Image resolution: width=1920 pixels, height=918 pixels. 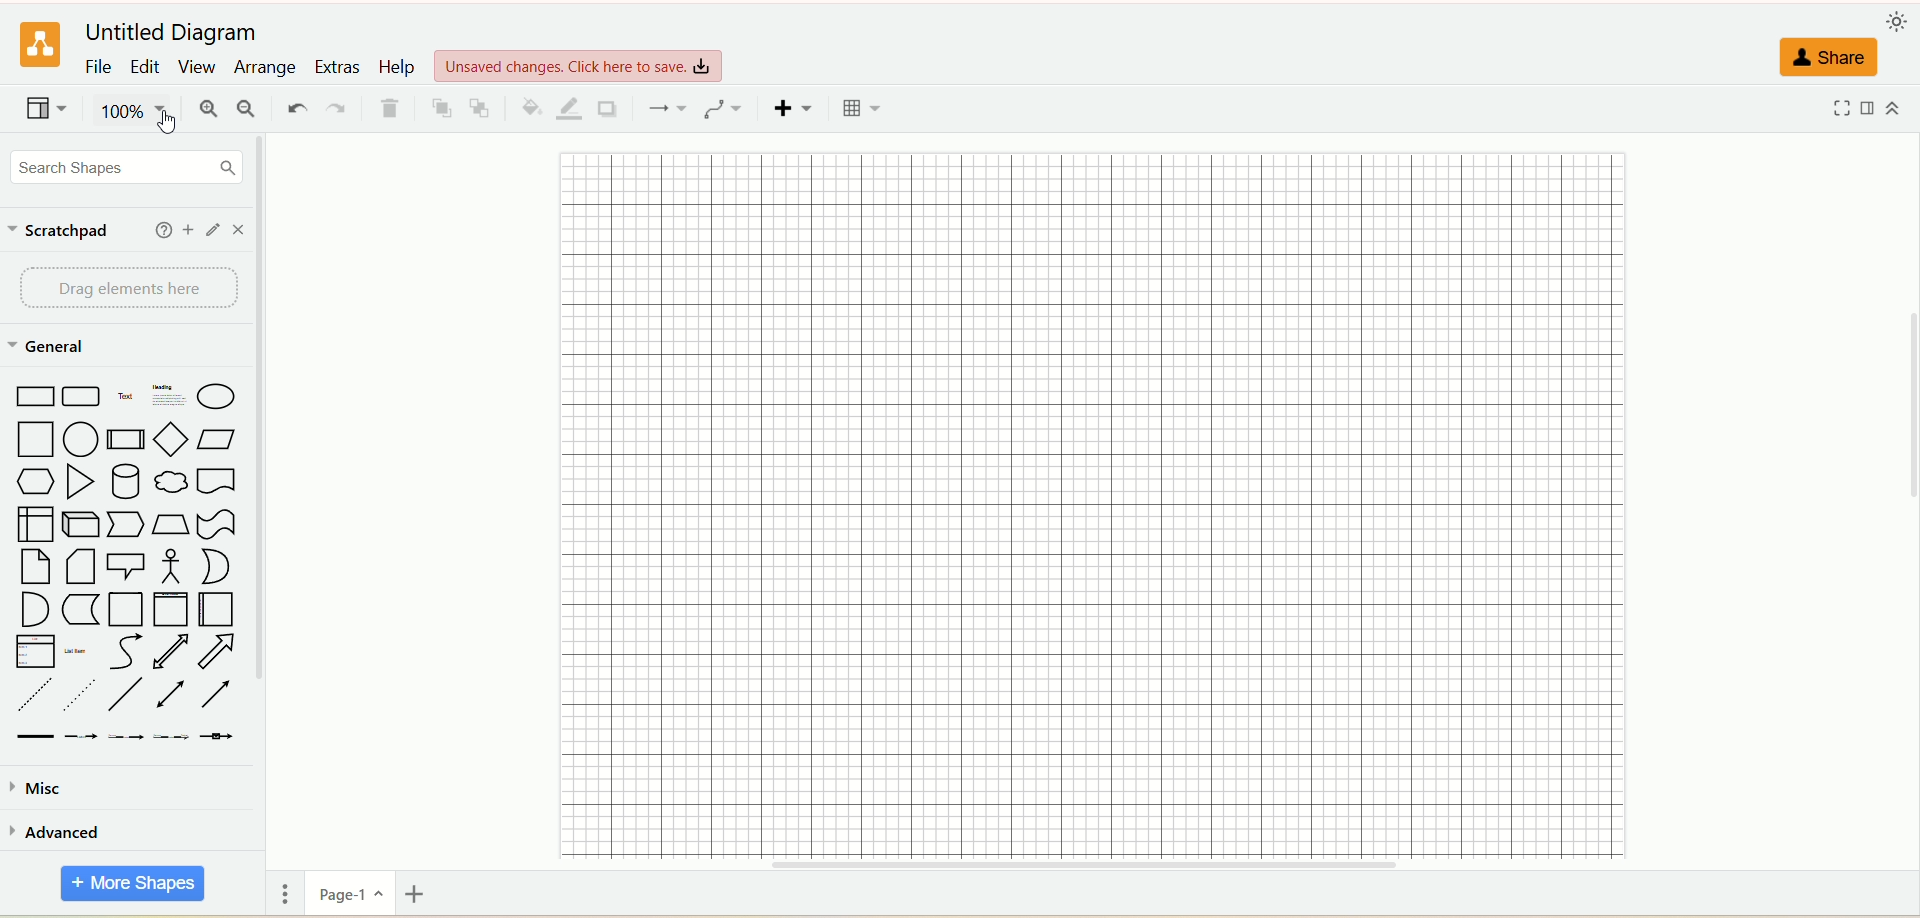 I want to click on general, so click(x=62, y=349).